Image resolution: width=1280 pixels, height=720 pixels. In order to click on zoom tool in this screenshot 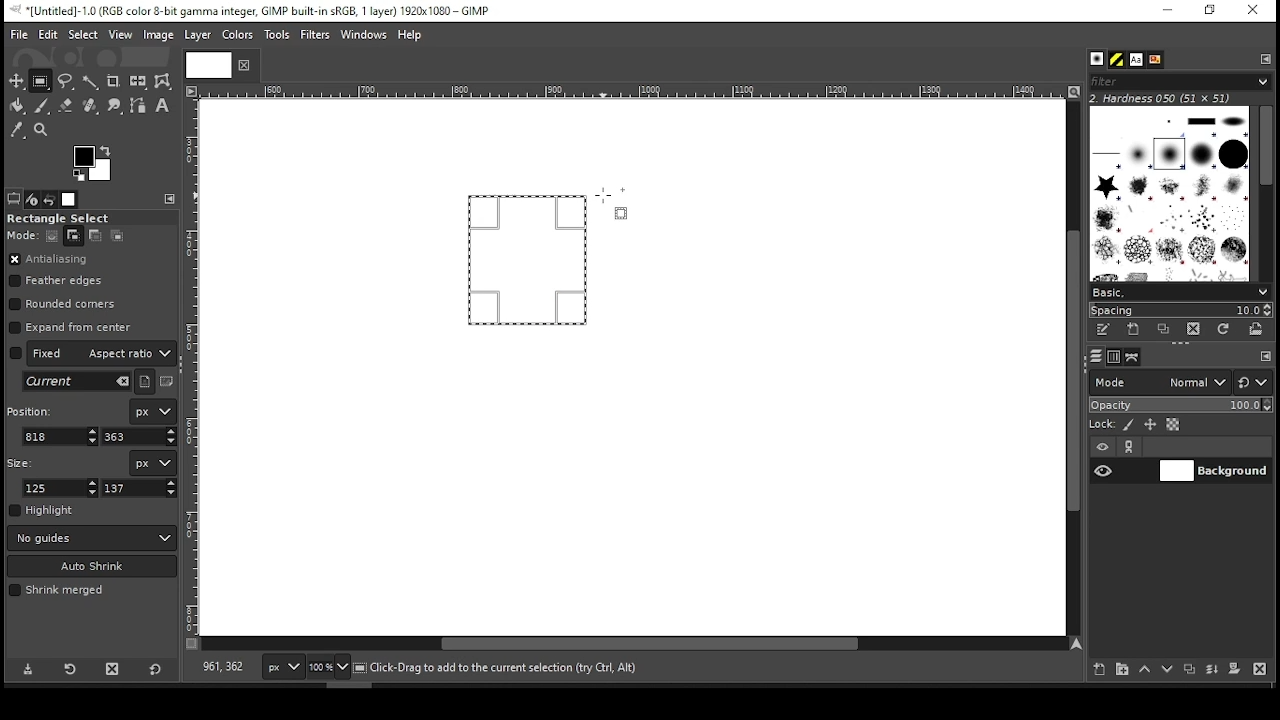, I will do `click(42, 131)`.